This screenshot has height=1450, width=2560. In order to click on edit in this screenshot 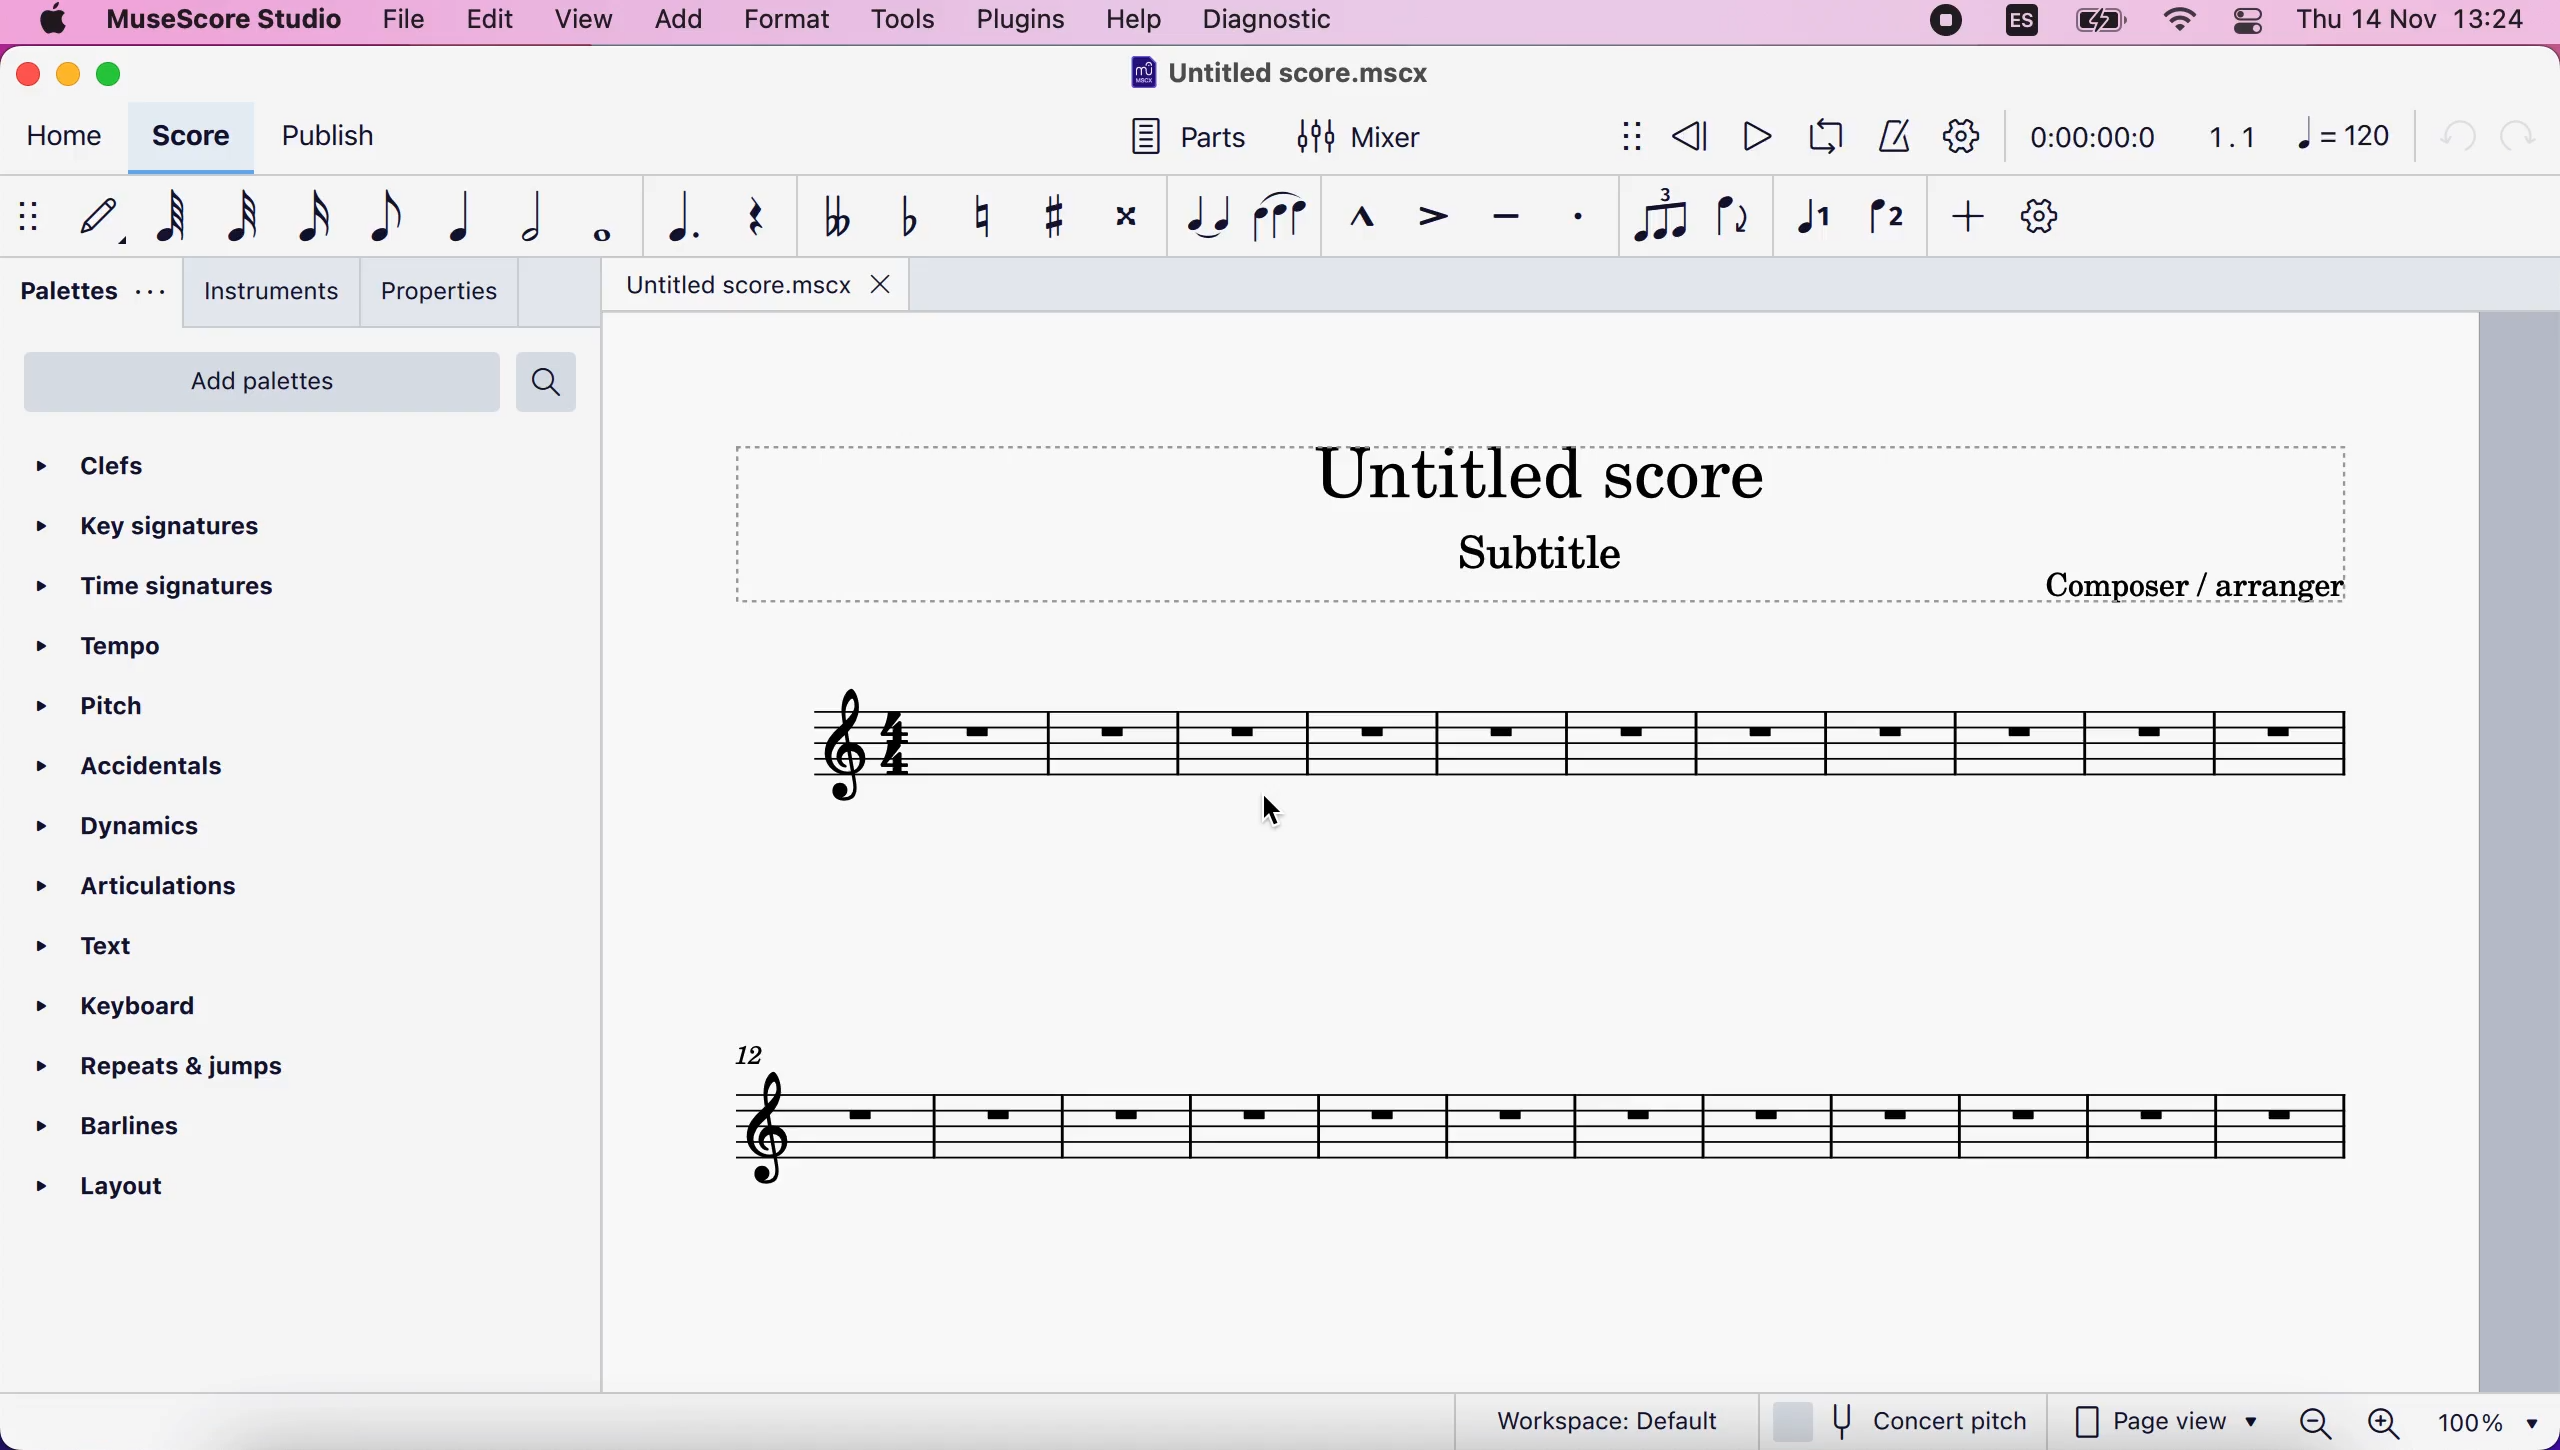, I will do `click(497, 19)`.